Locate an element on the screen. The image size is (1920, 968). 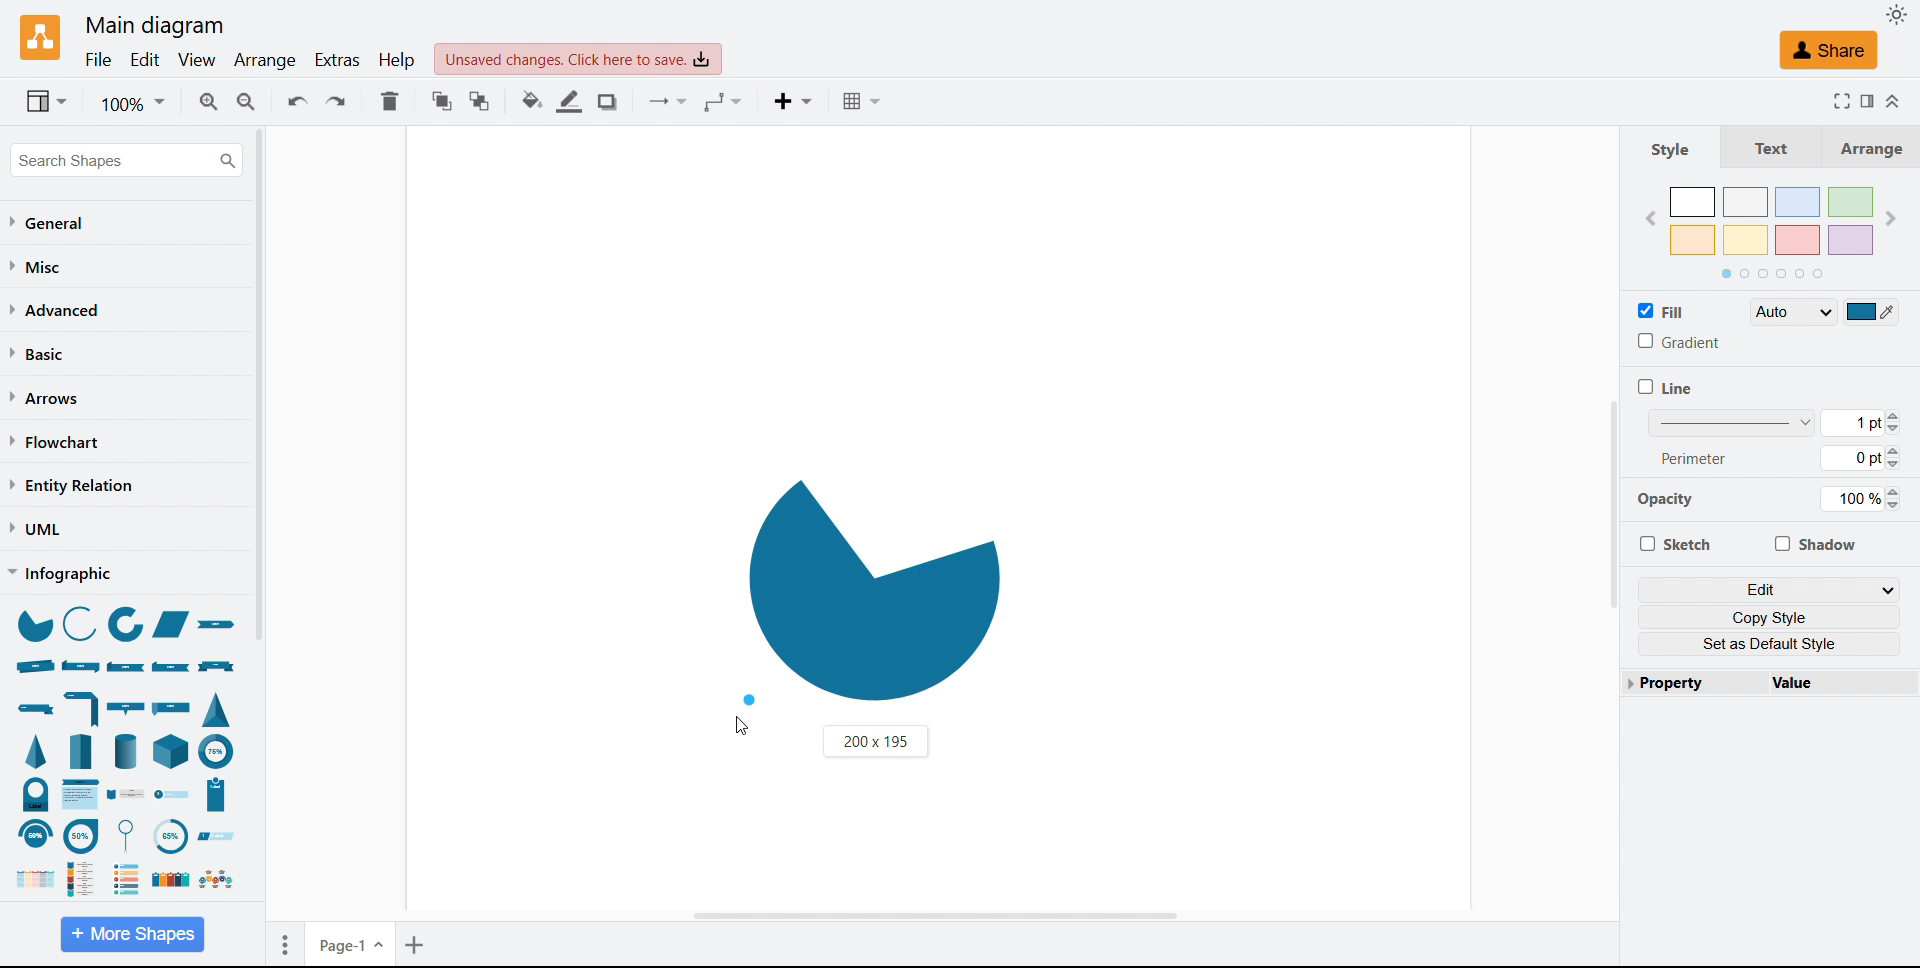
roadmap  horizontal is located at coordinates (215, 880).